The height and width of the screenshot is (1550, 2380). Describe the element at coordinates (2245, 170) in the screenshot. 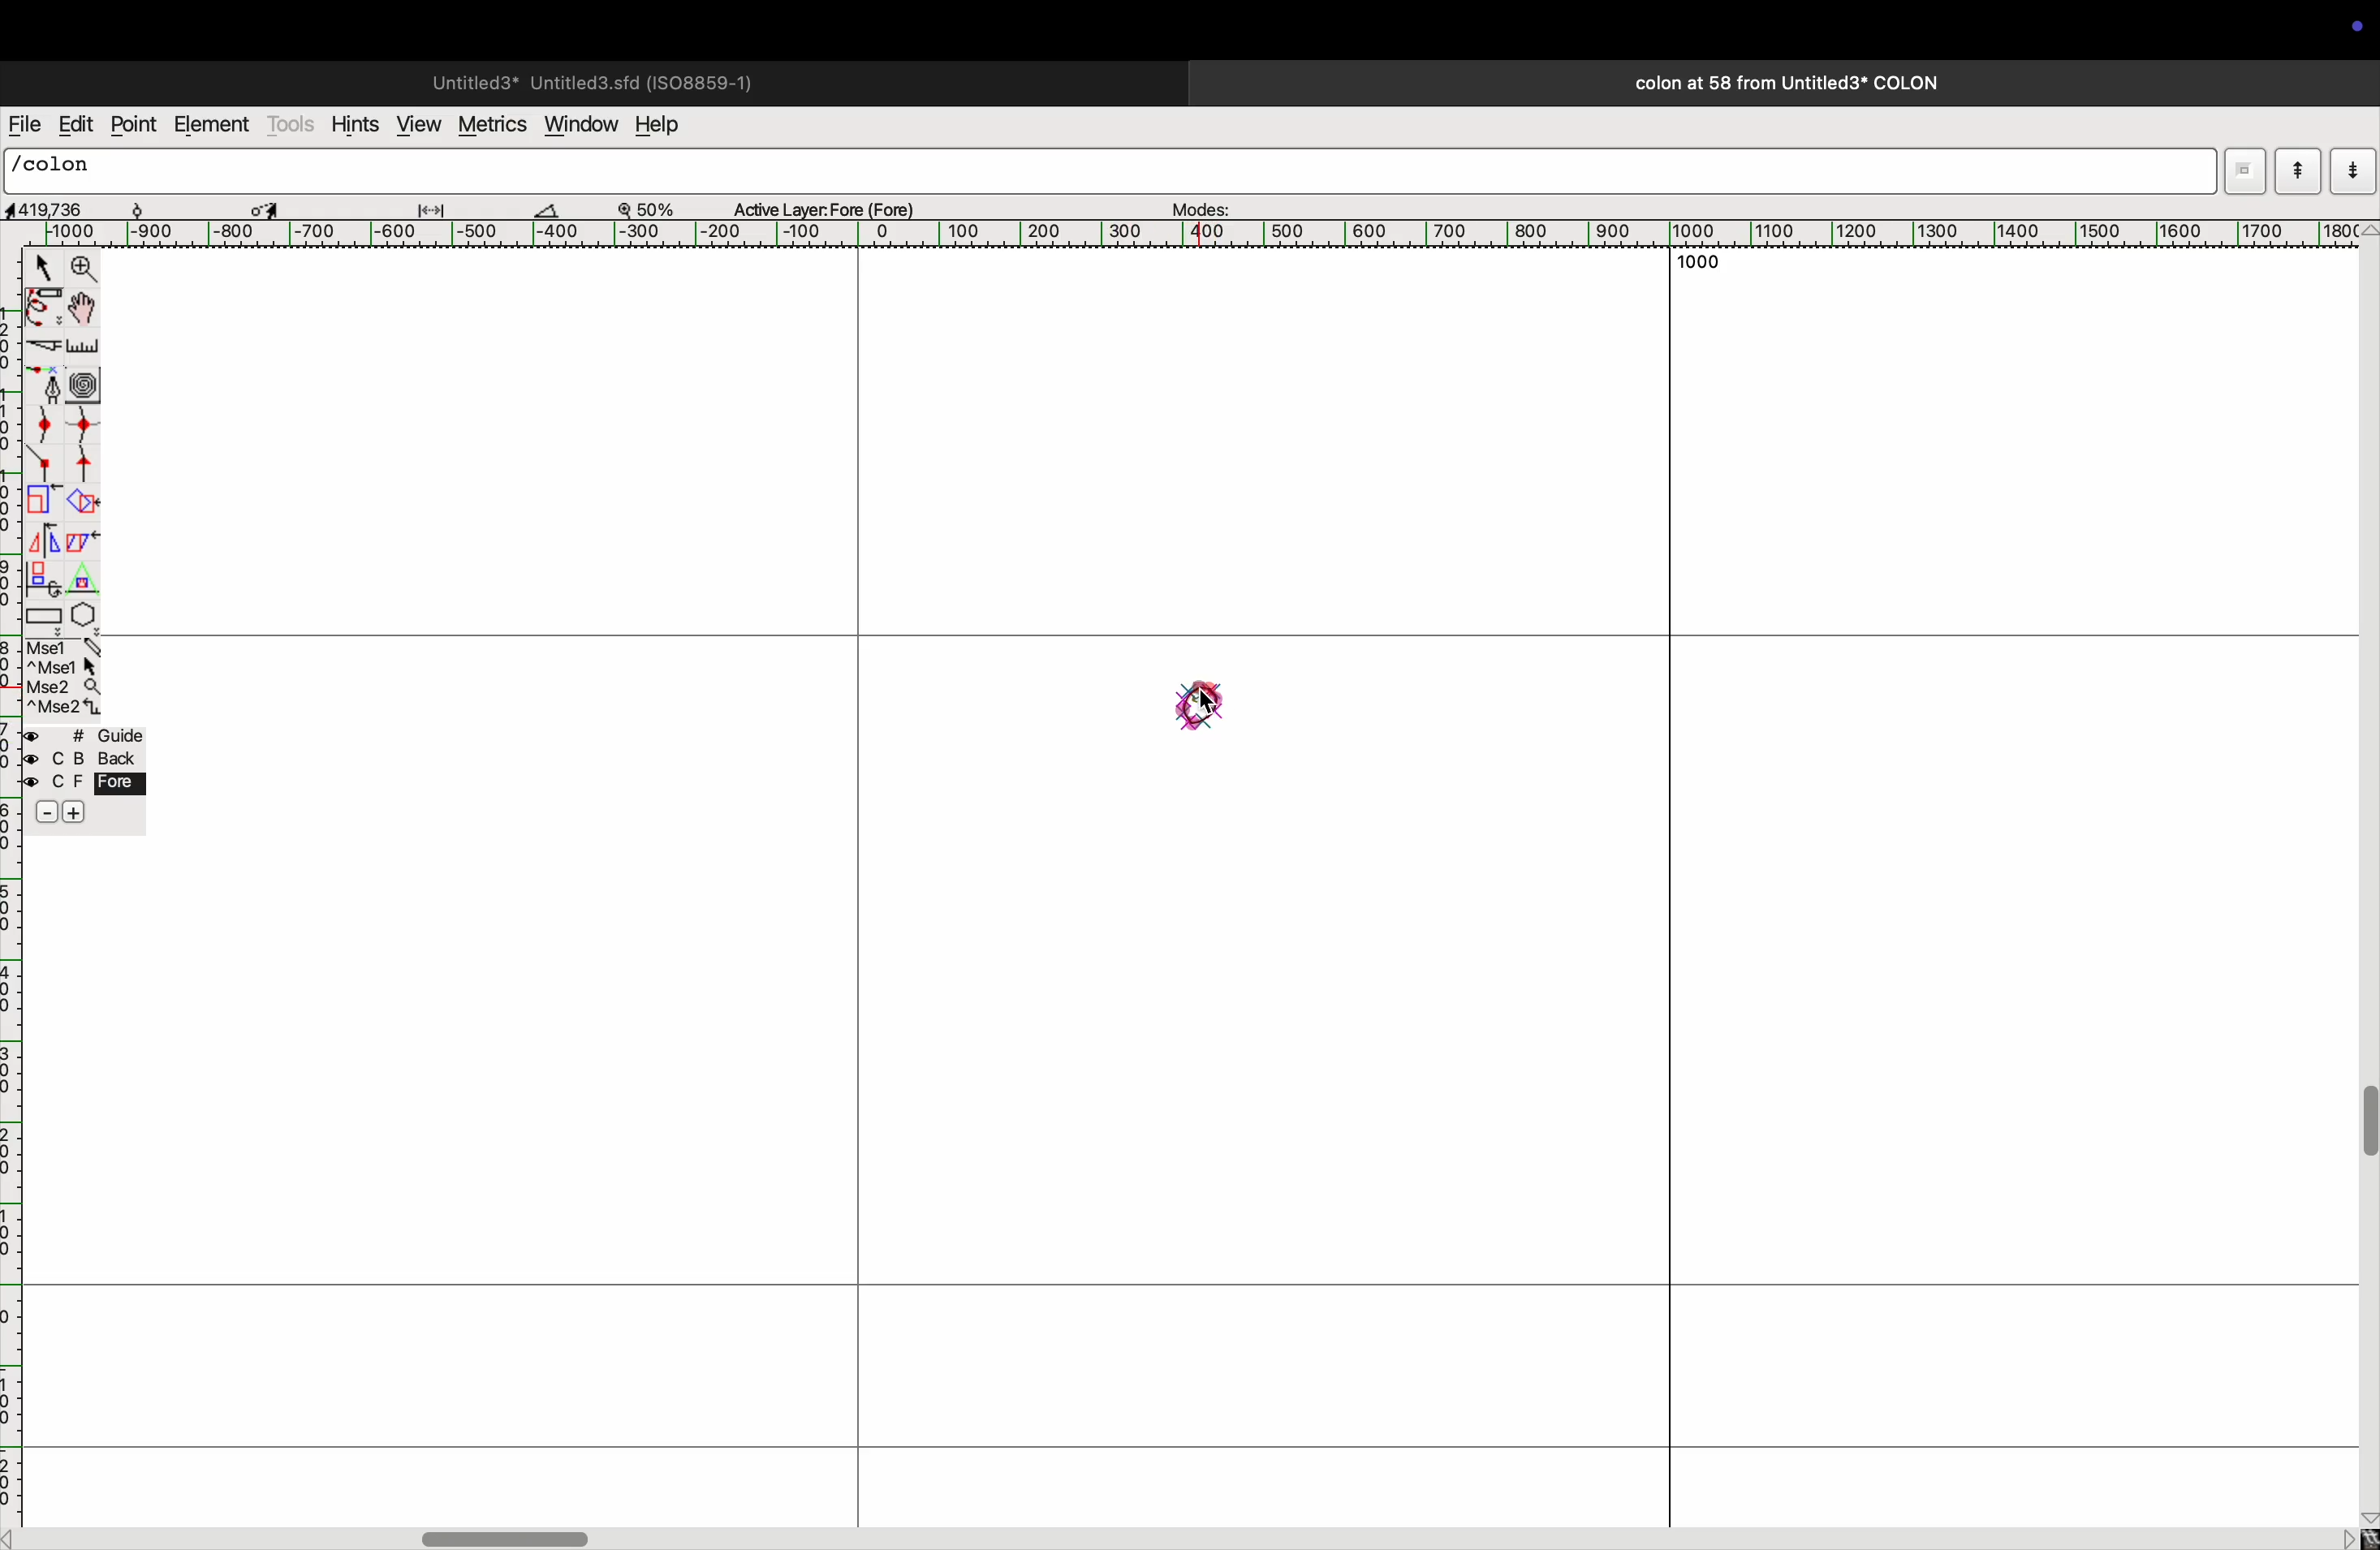

I see `Mode` at that location.